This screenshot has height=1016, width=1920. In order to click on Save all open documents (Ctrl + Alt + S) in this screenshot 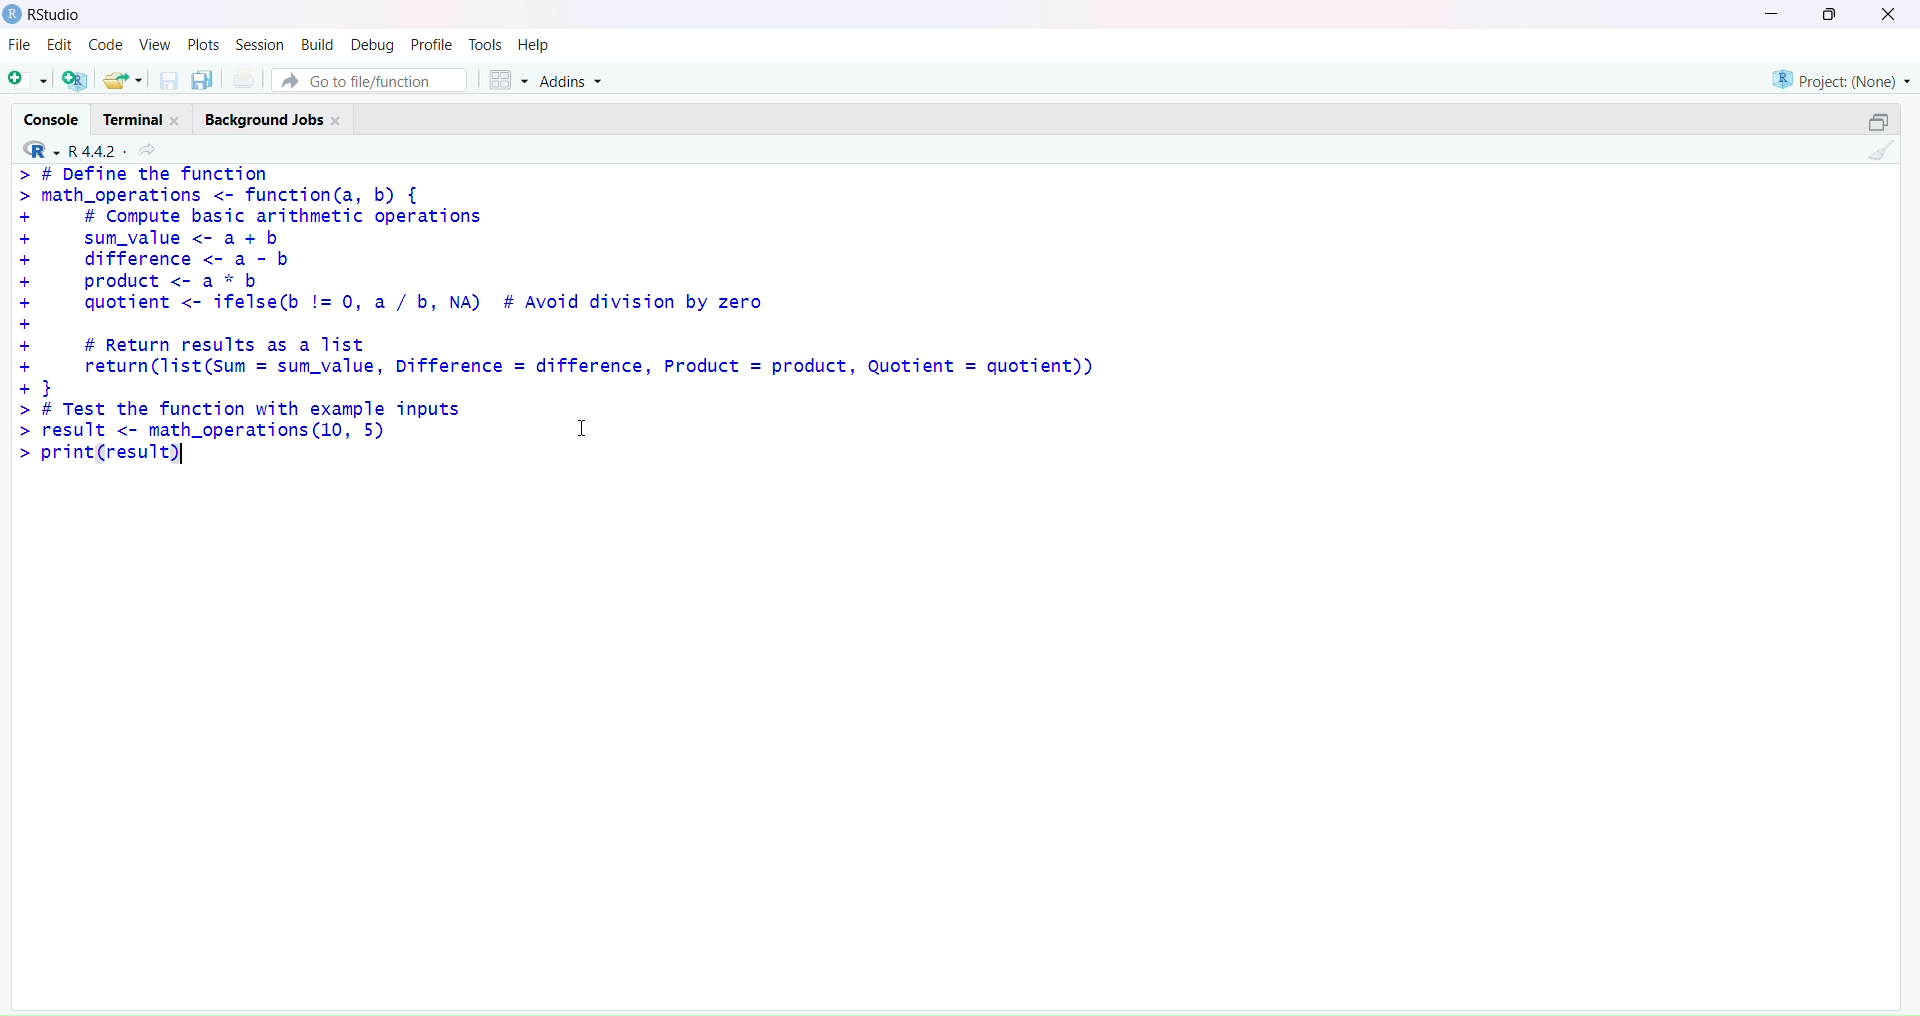, I will do `click(201, 78)`.